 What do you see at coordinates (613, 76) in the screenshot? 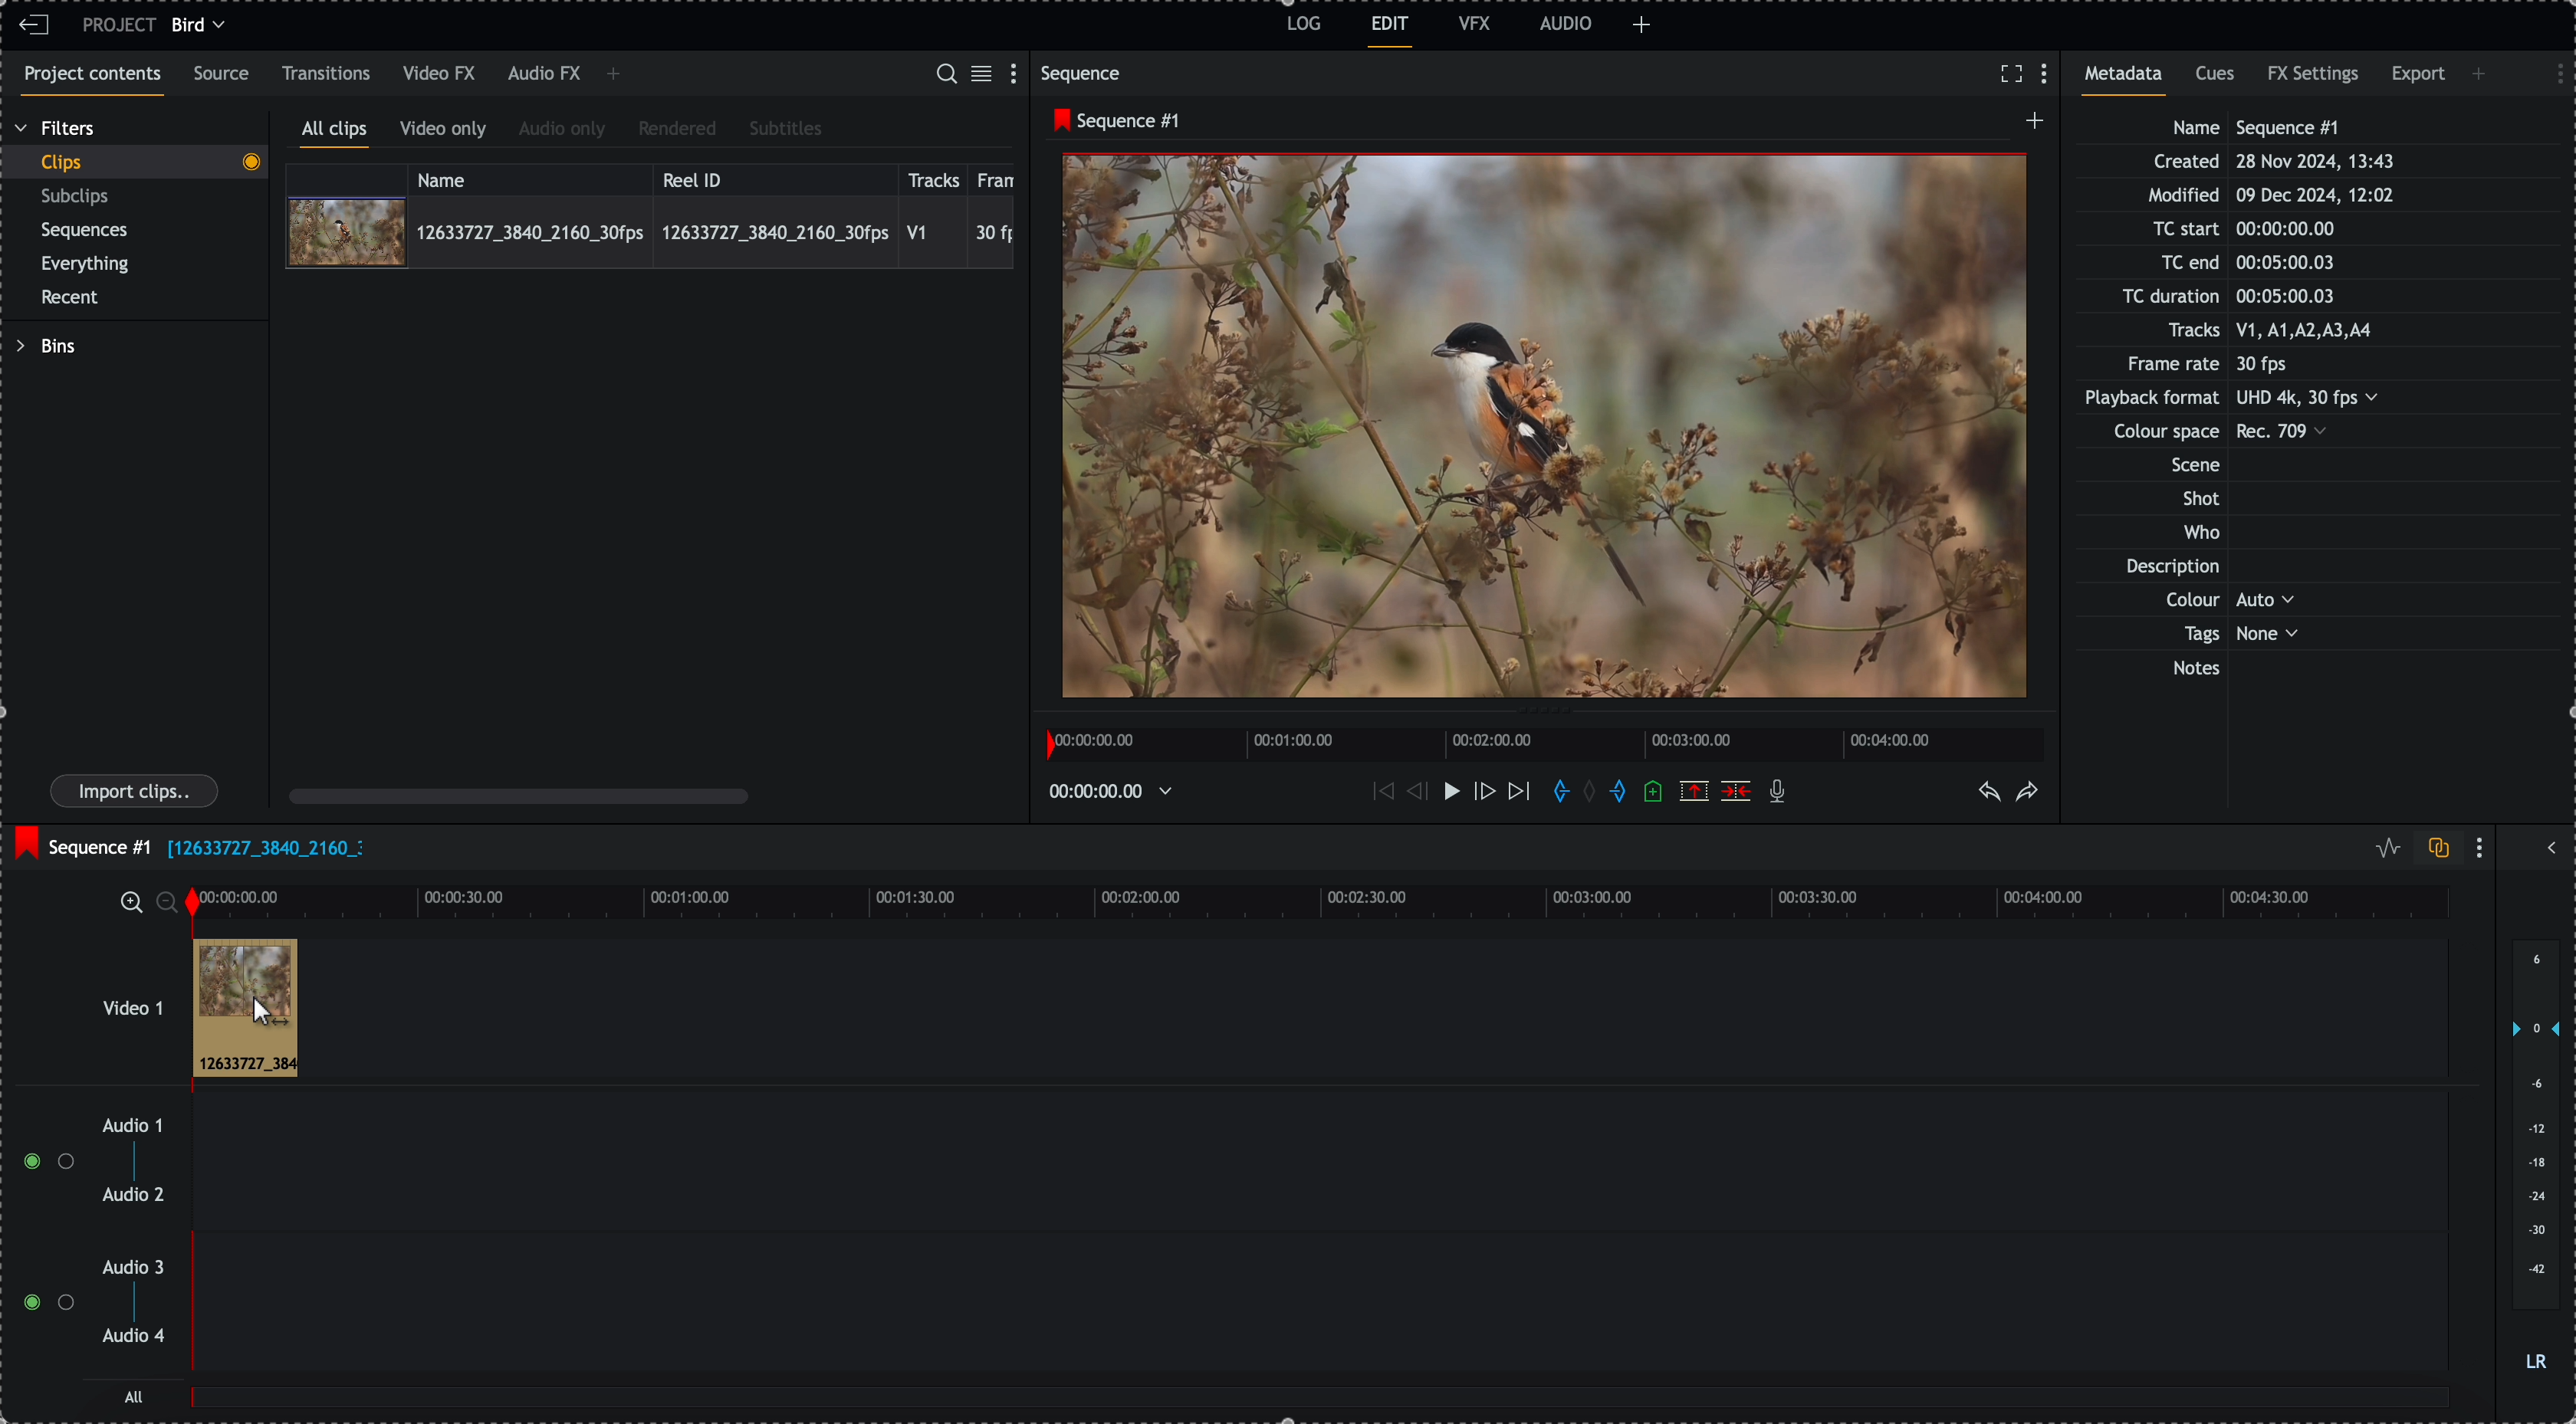
I see `add panel` at bounding box center [613, 76].